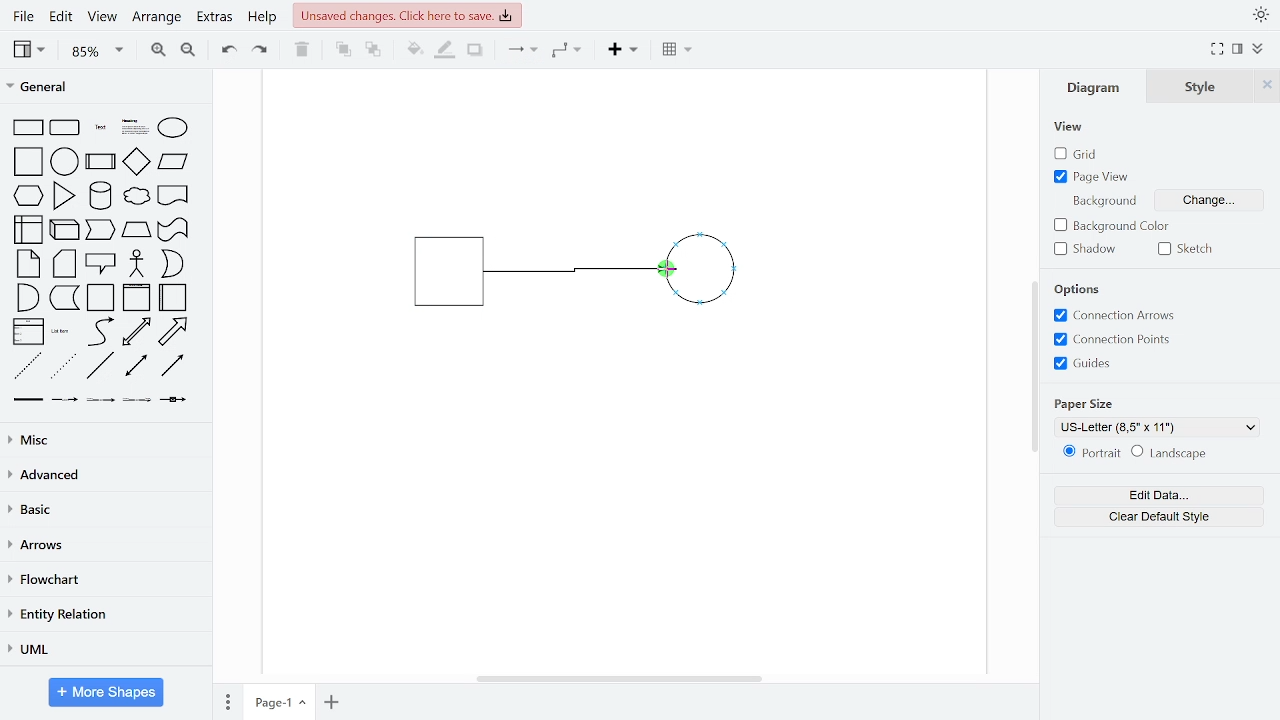  Describe the element at coordinates (628, 50) in the screenshot. I see `insert` at that location.